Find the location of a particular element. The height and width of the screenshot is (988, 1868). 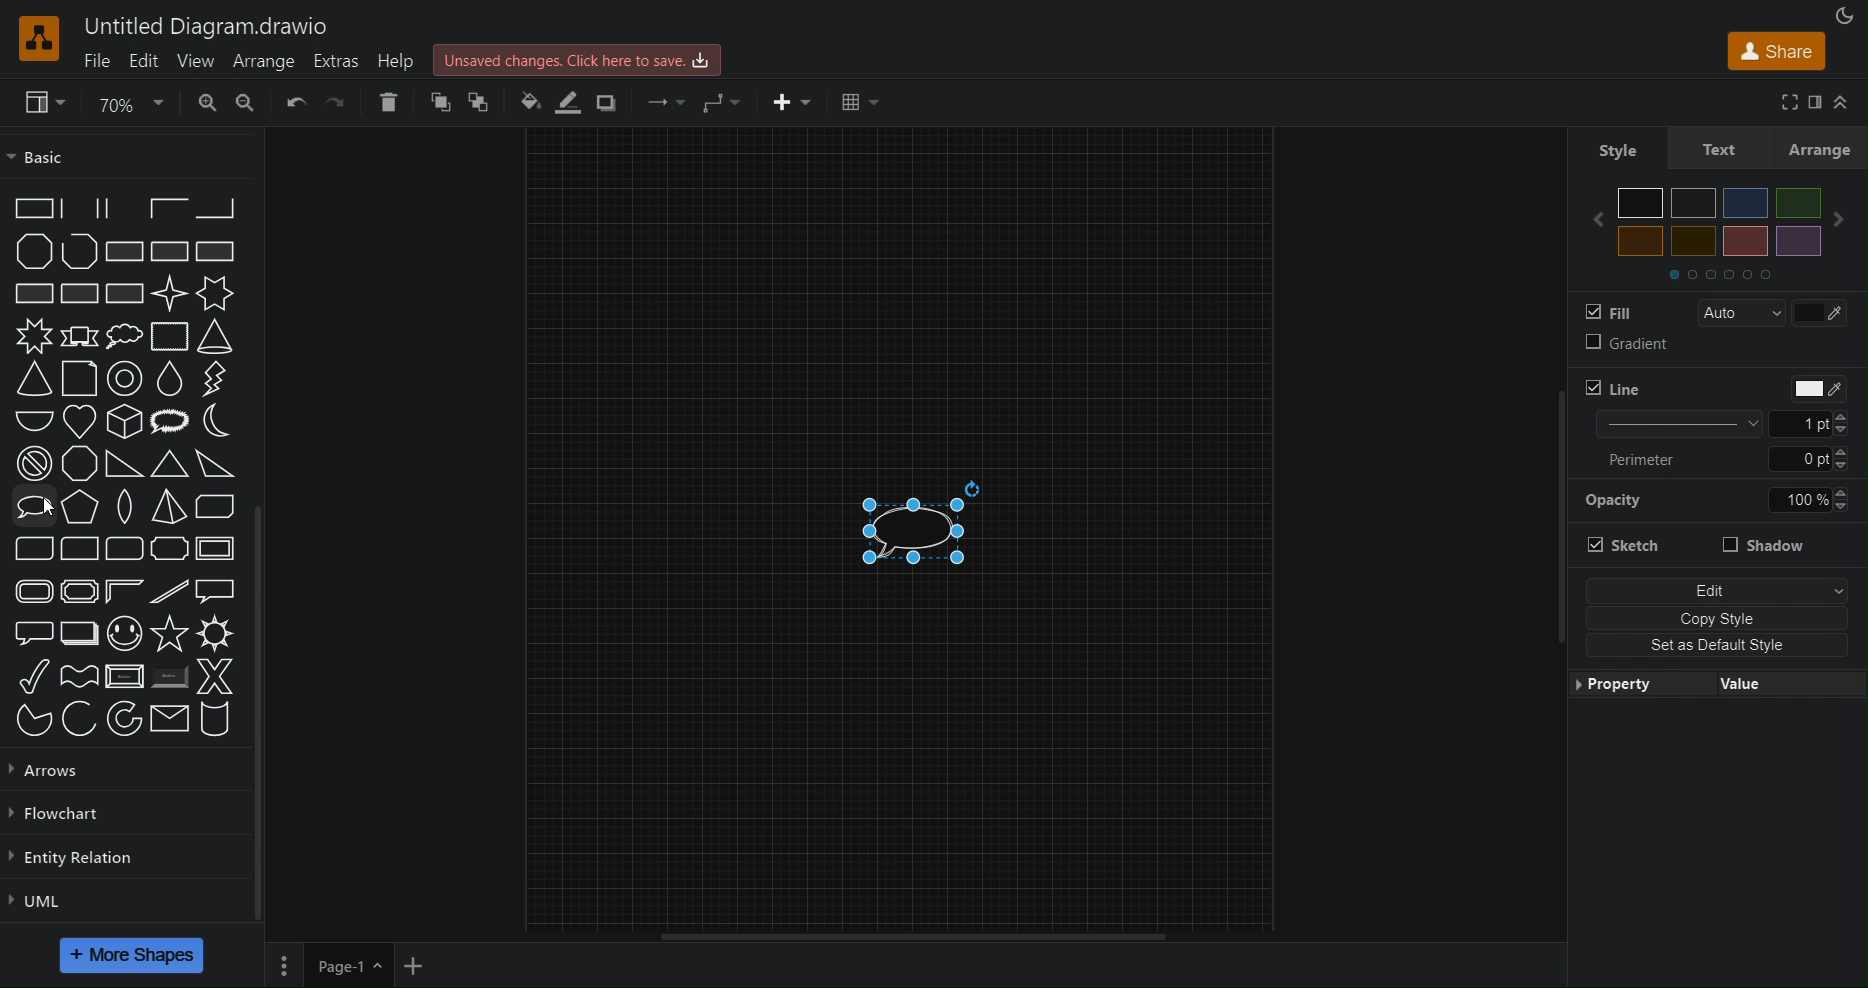

Line Size is located at coordinates (1720, 423).